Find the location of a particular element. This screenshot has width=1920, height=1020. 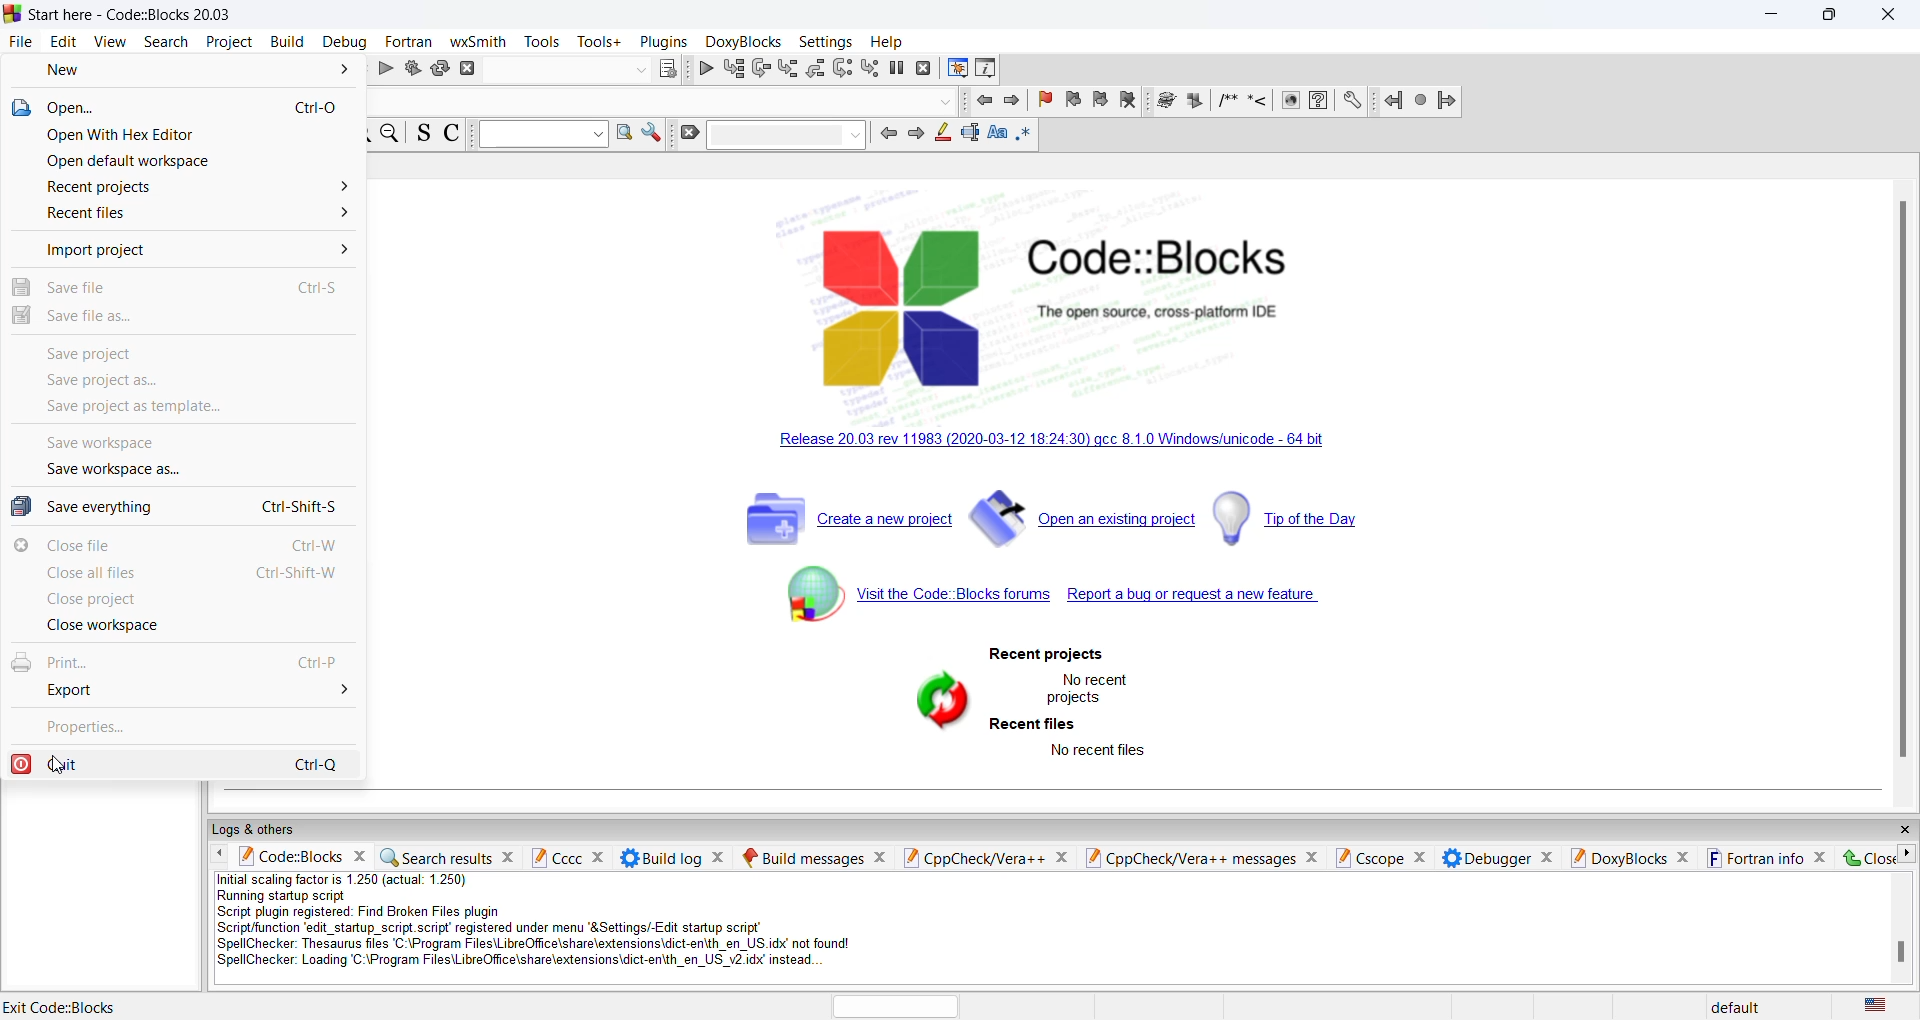

target dialog is located at coordinates (667, 66).